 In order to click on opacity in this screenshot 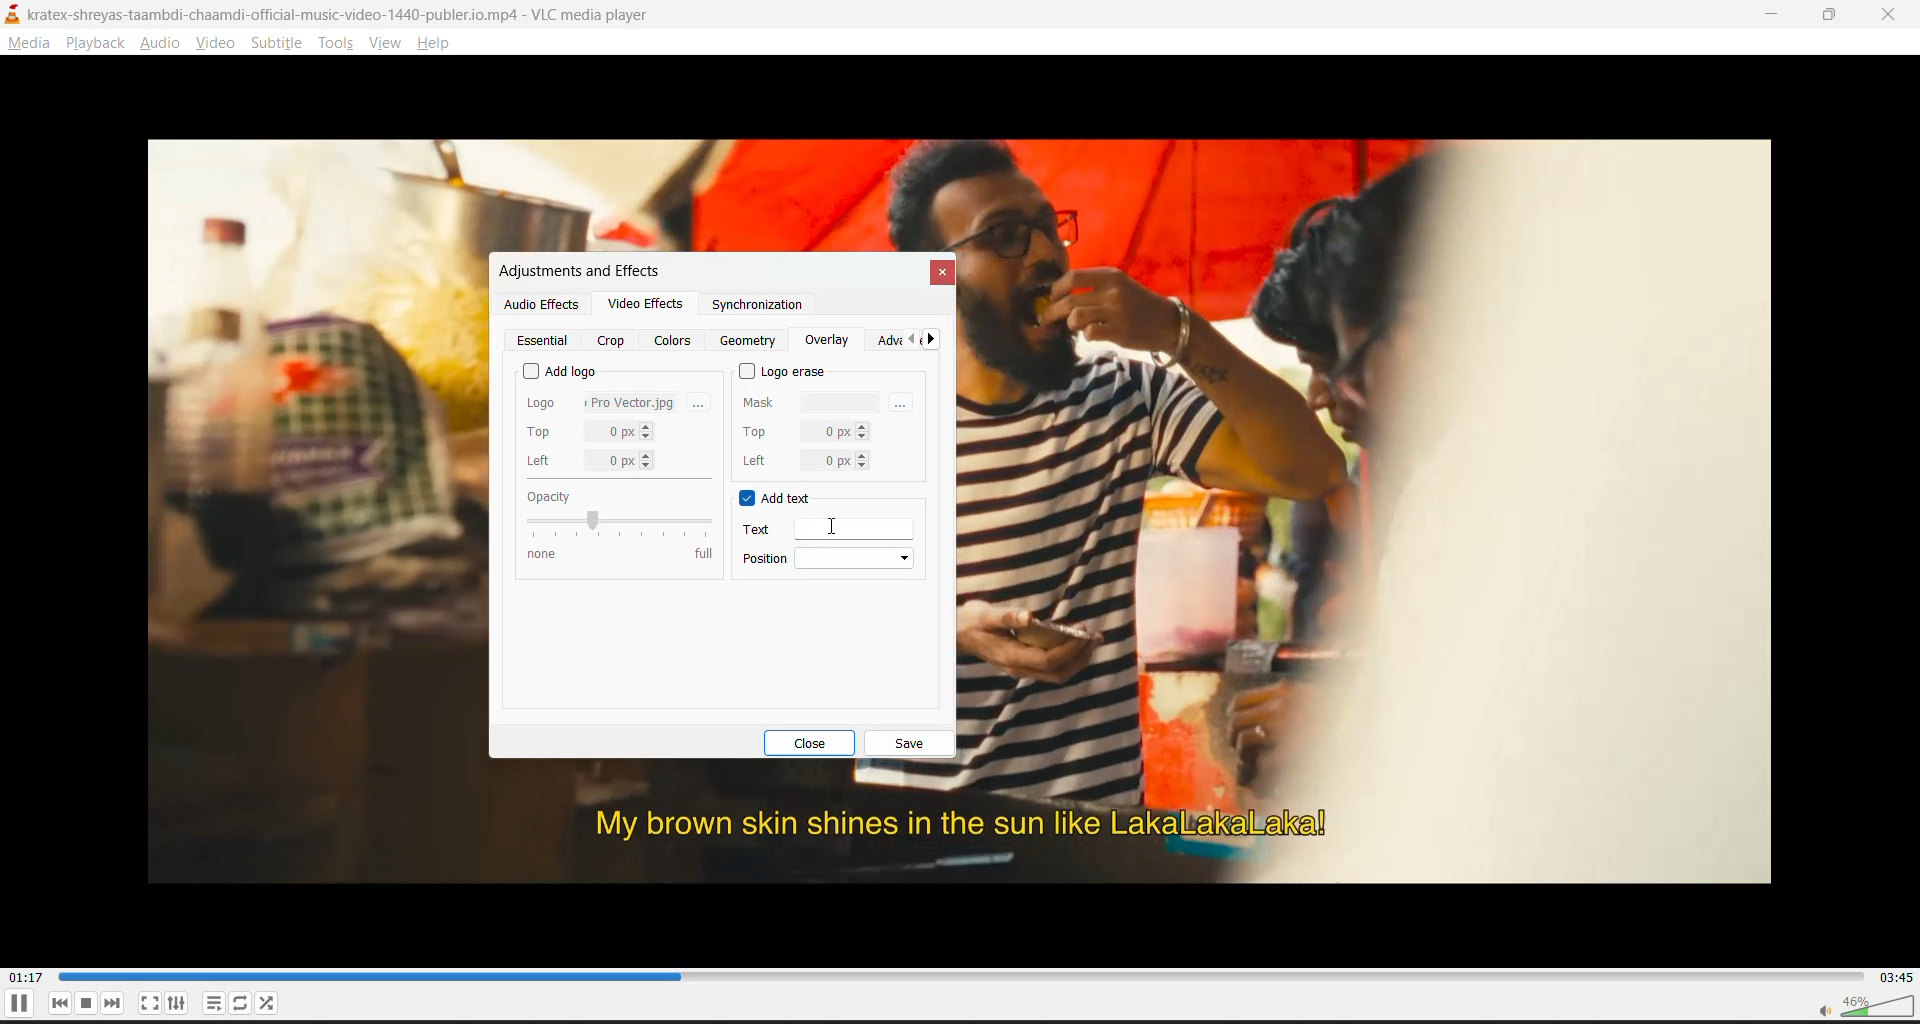, I will do `click(617, 524)`.